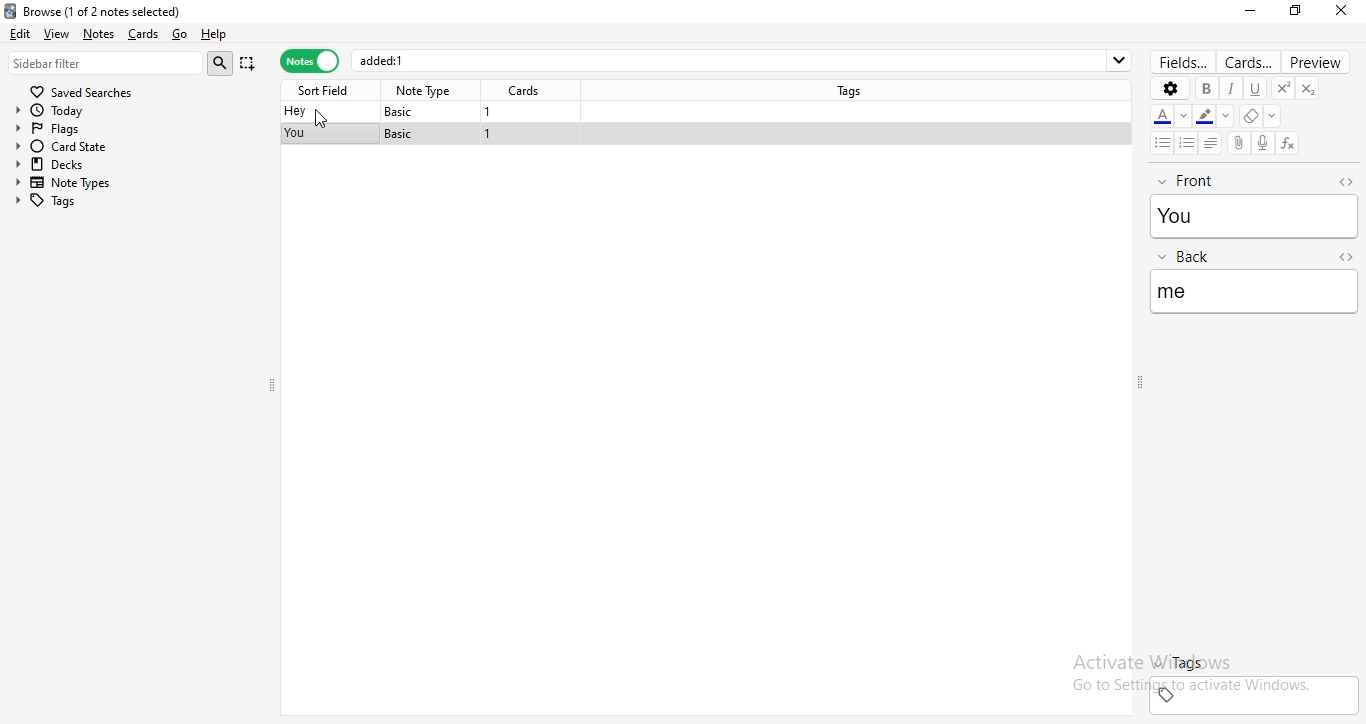 The image size is (1366, 724). What do you see at coordinates (223, 63) in the screenshot?
I see `search` at bounding box center [223, 63].